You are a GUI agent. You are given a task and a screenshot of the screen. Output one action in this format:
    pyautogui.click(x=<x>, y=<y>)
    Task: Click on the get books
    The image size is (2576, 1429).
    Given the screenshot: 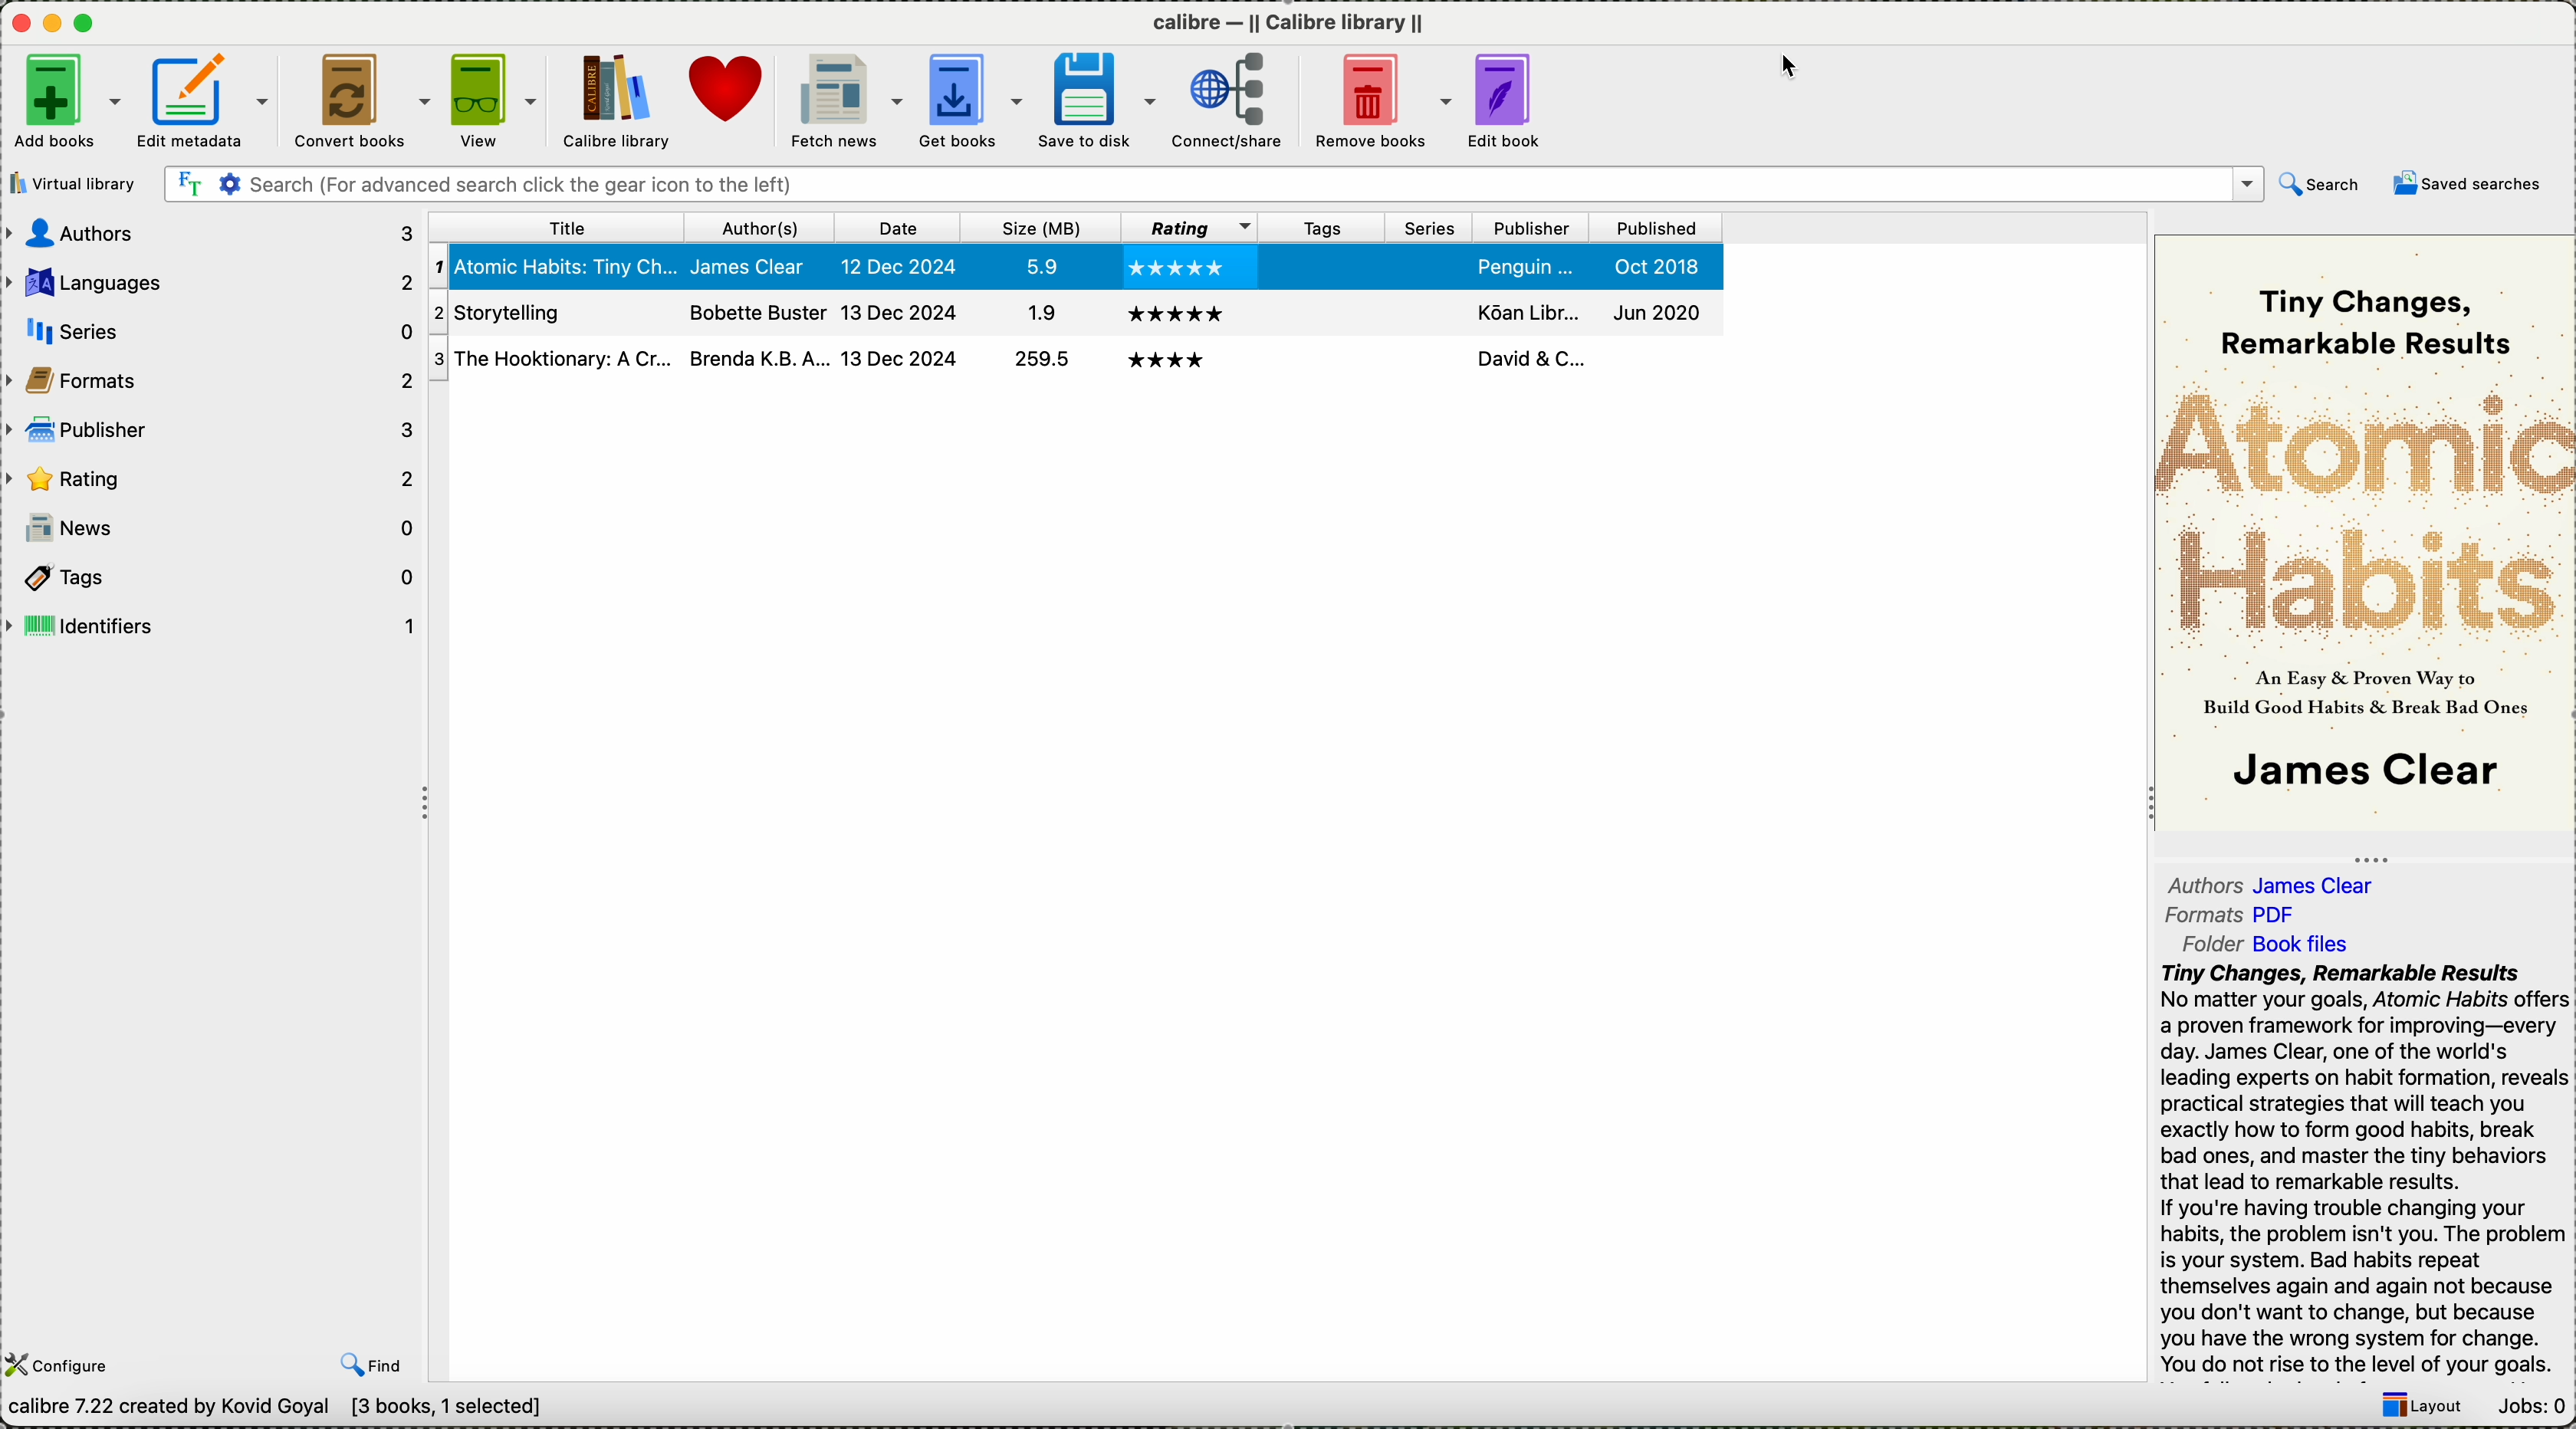 What is the action you would take?
    pyautogui.click(x=972, y=101)
    